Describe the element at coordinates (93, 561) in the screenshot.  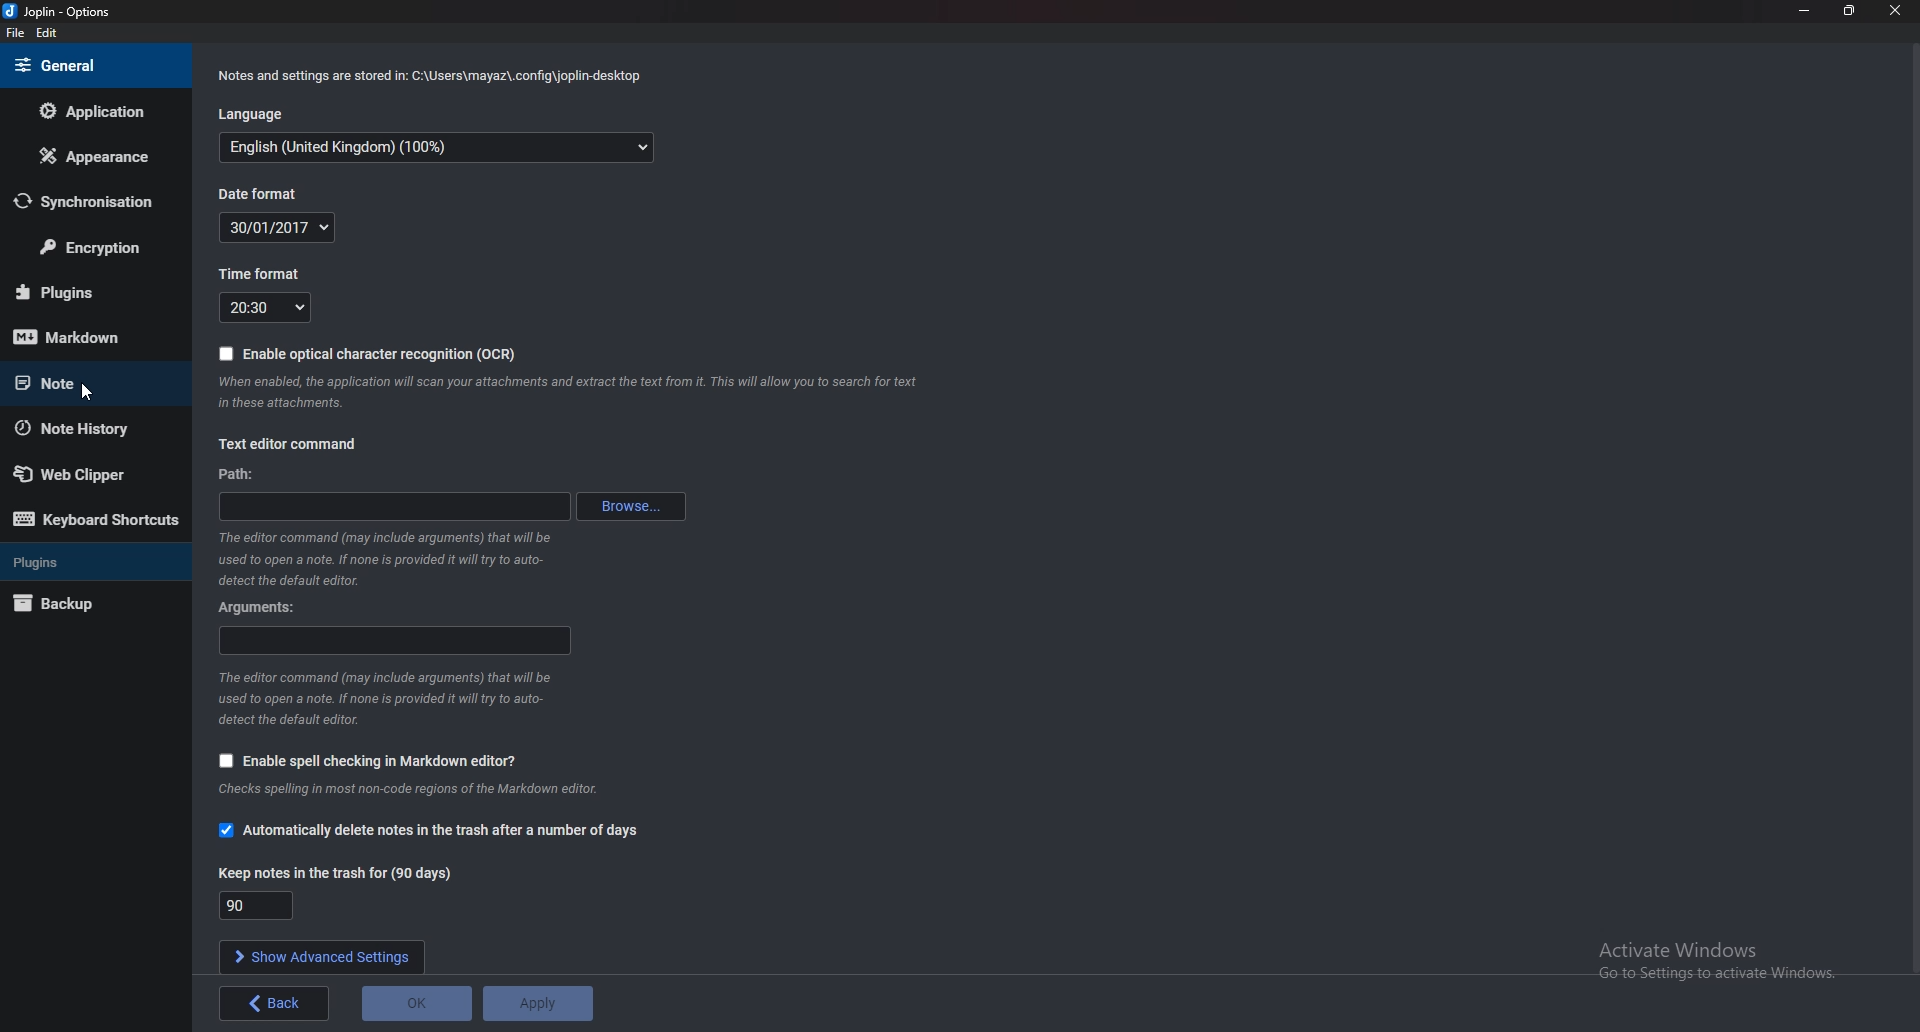
I see `Plugins` at that location.